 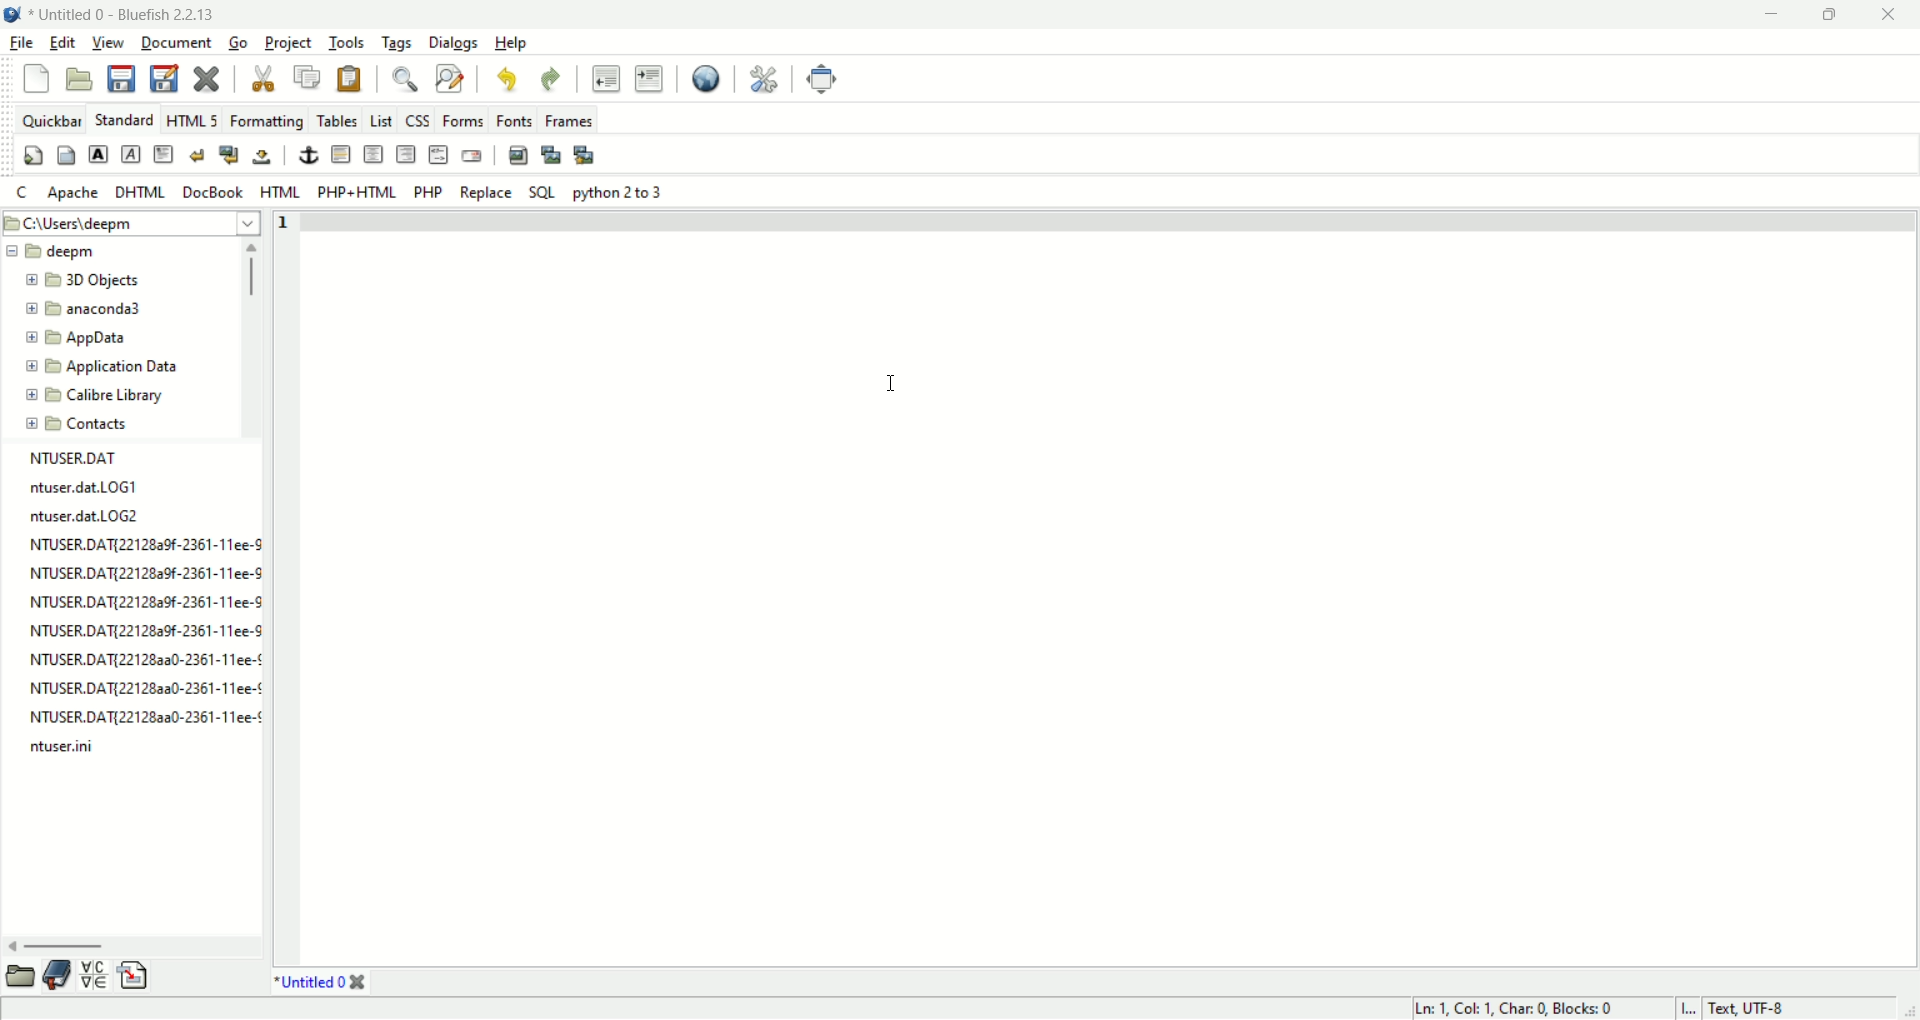 I want to click on NTUSER.DAT, so click(x=77, y=458).